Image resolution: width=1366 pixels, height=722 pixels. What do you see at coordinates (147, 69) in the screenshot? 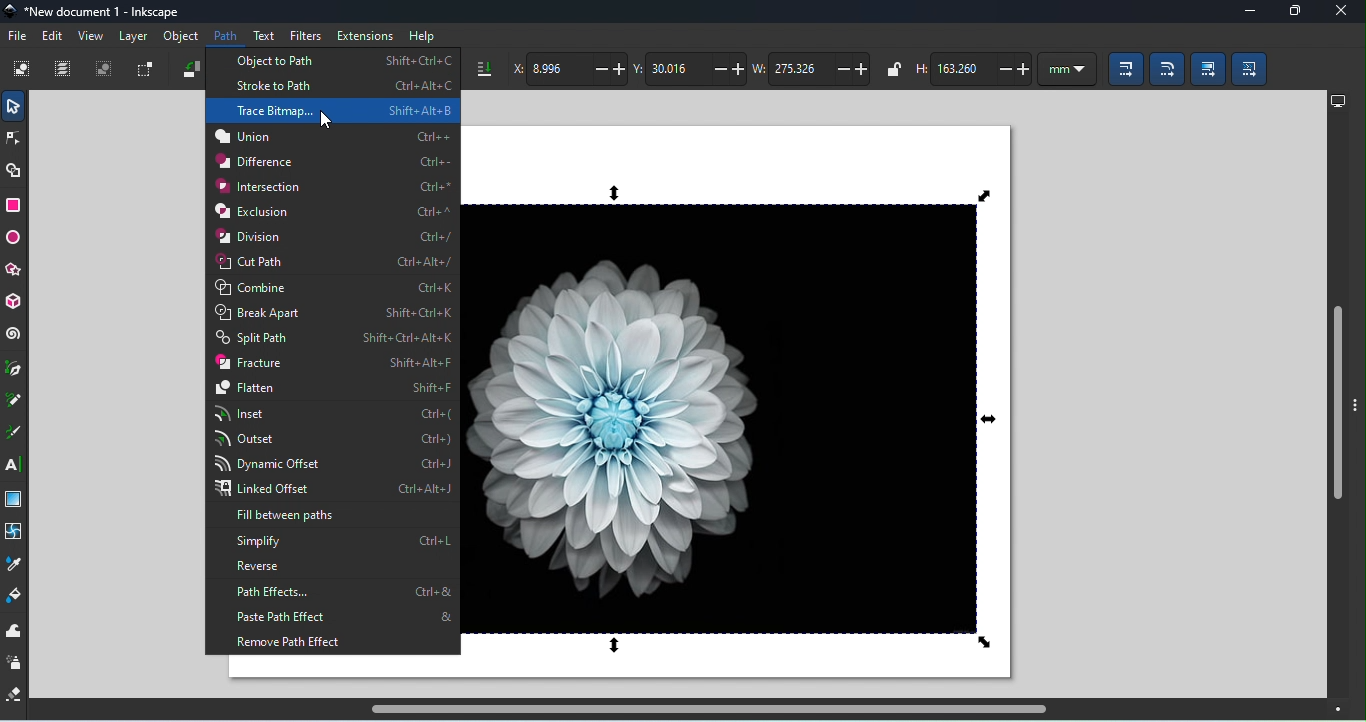
I see `Toggle selection box to select all touched objects` at bounding box center [147, 69].